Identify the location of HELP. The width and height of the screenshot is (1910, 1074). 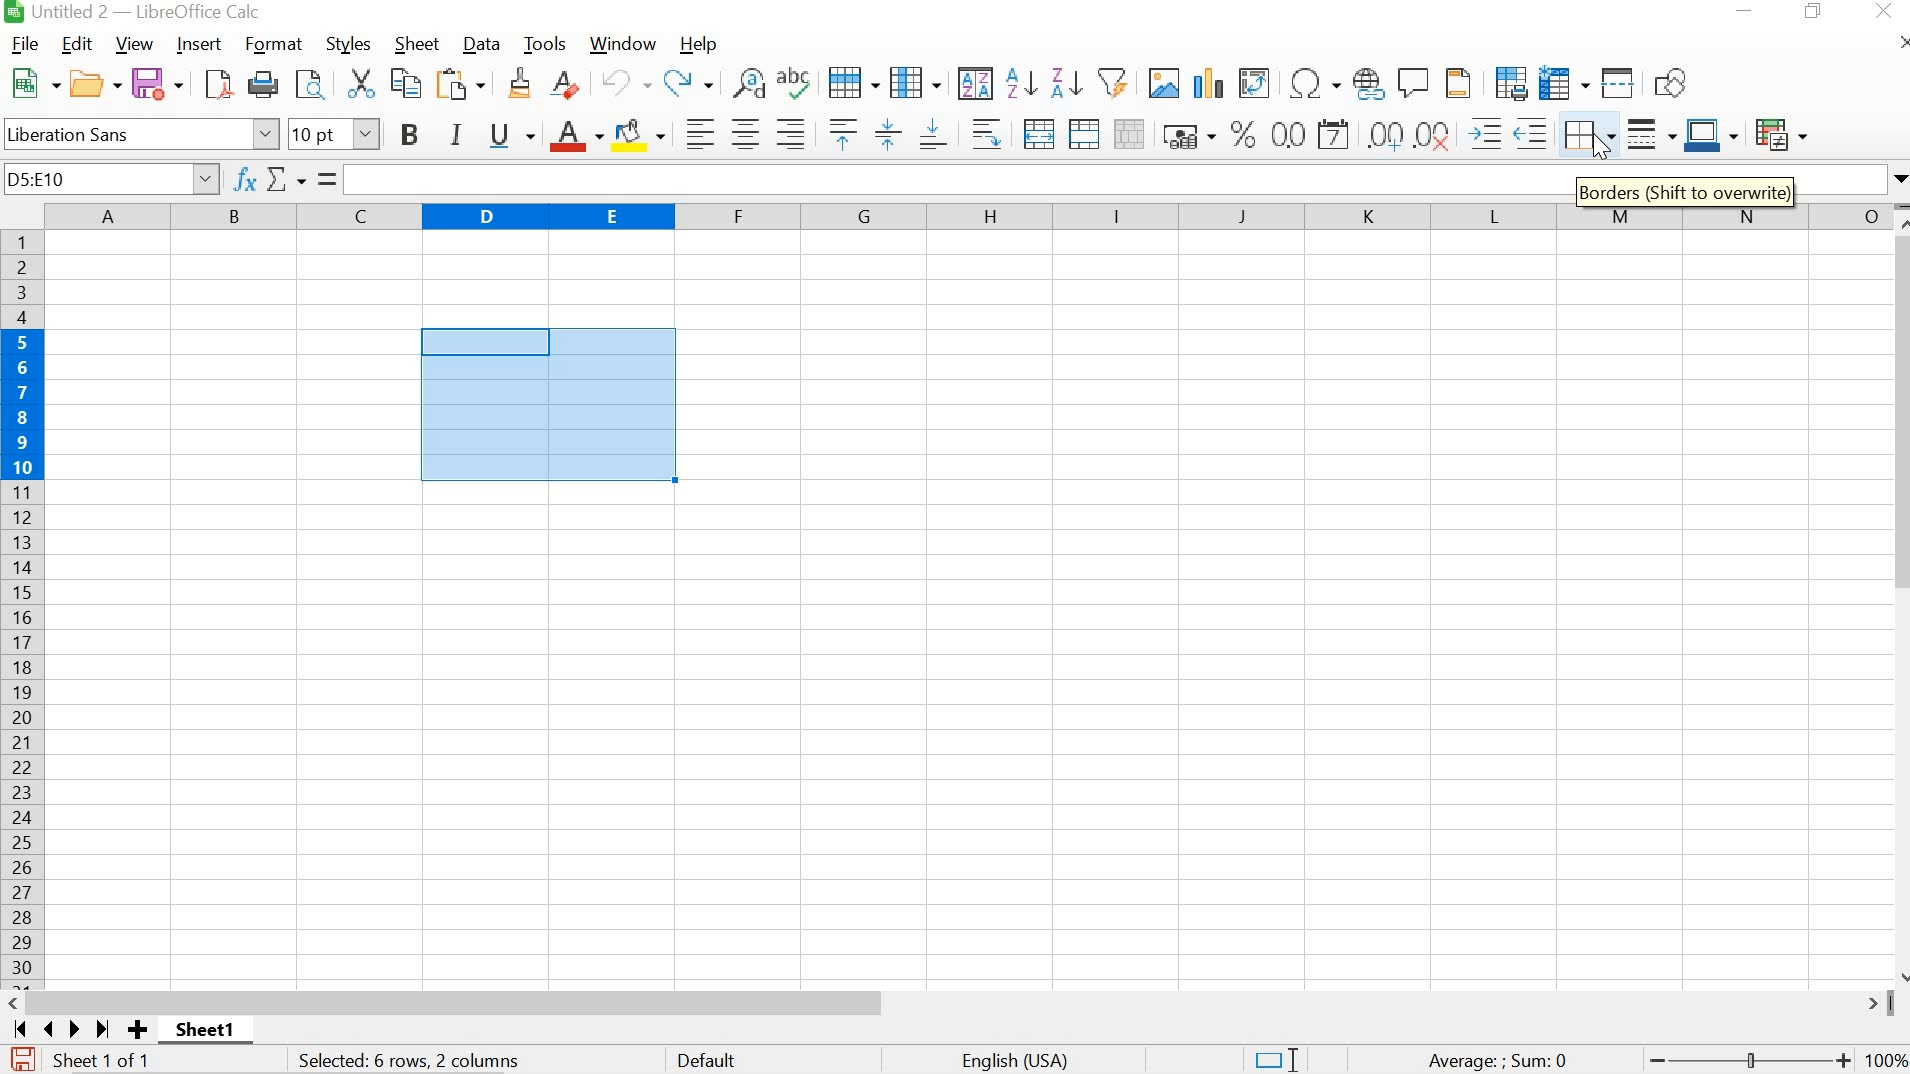
(696, 45).